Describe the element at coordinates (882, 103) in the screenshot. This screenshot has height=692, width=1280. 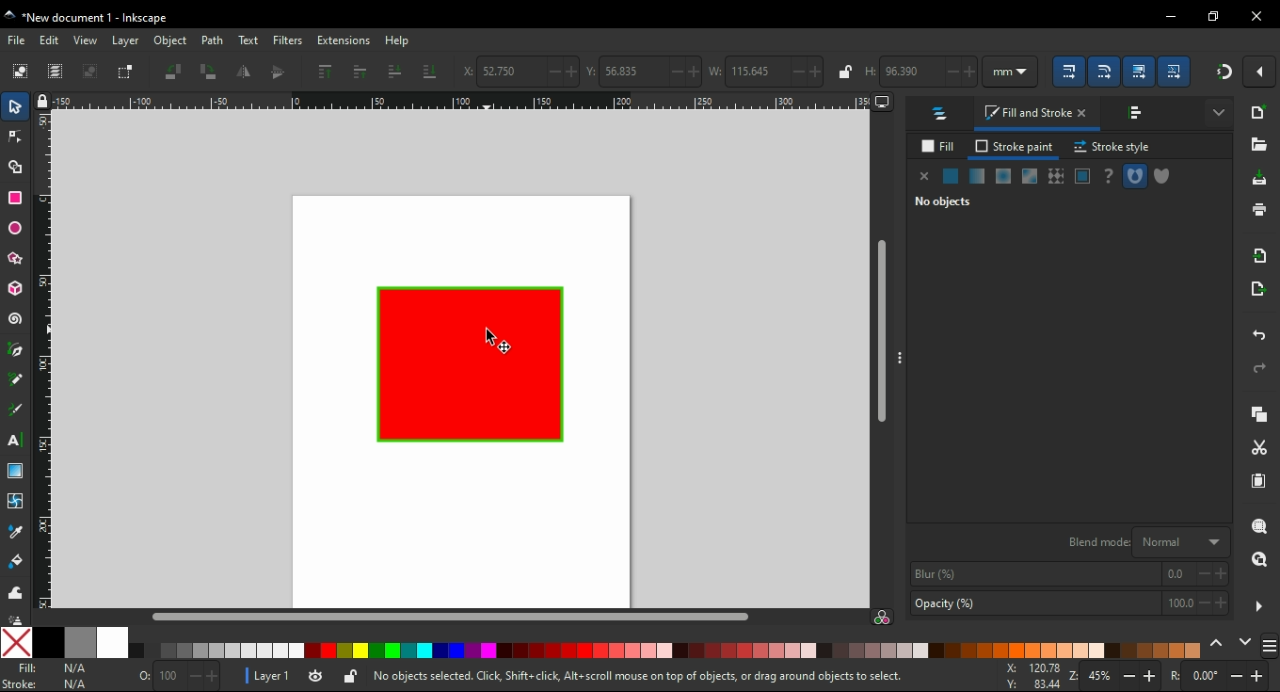
I see `computer icon` at that location.